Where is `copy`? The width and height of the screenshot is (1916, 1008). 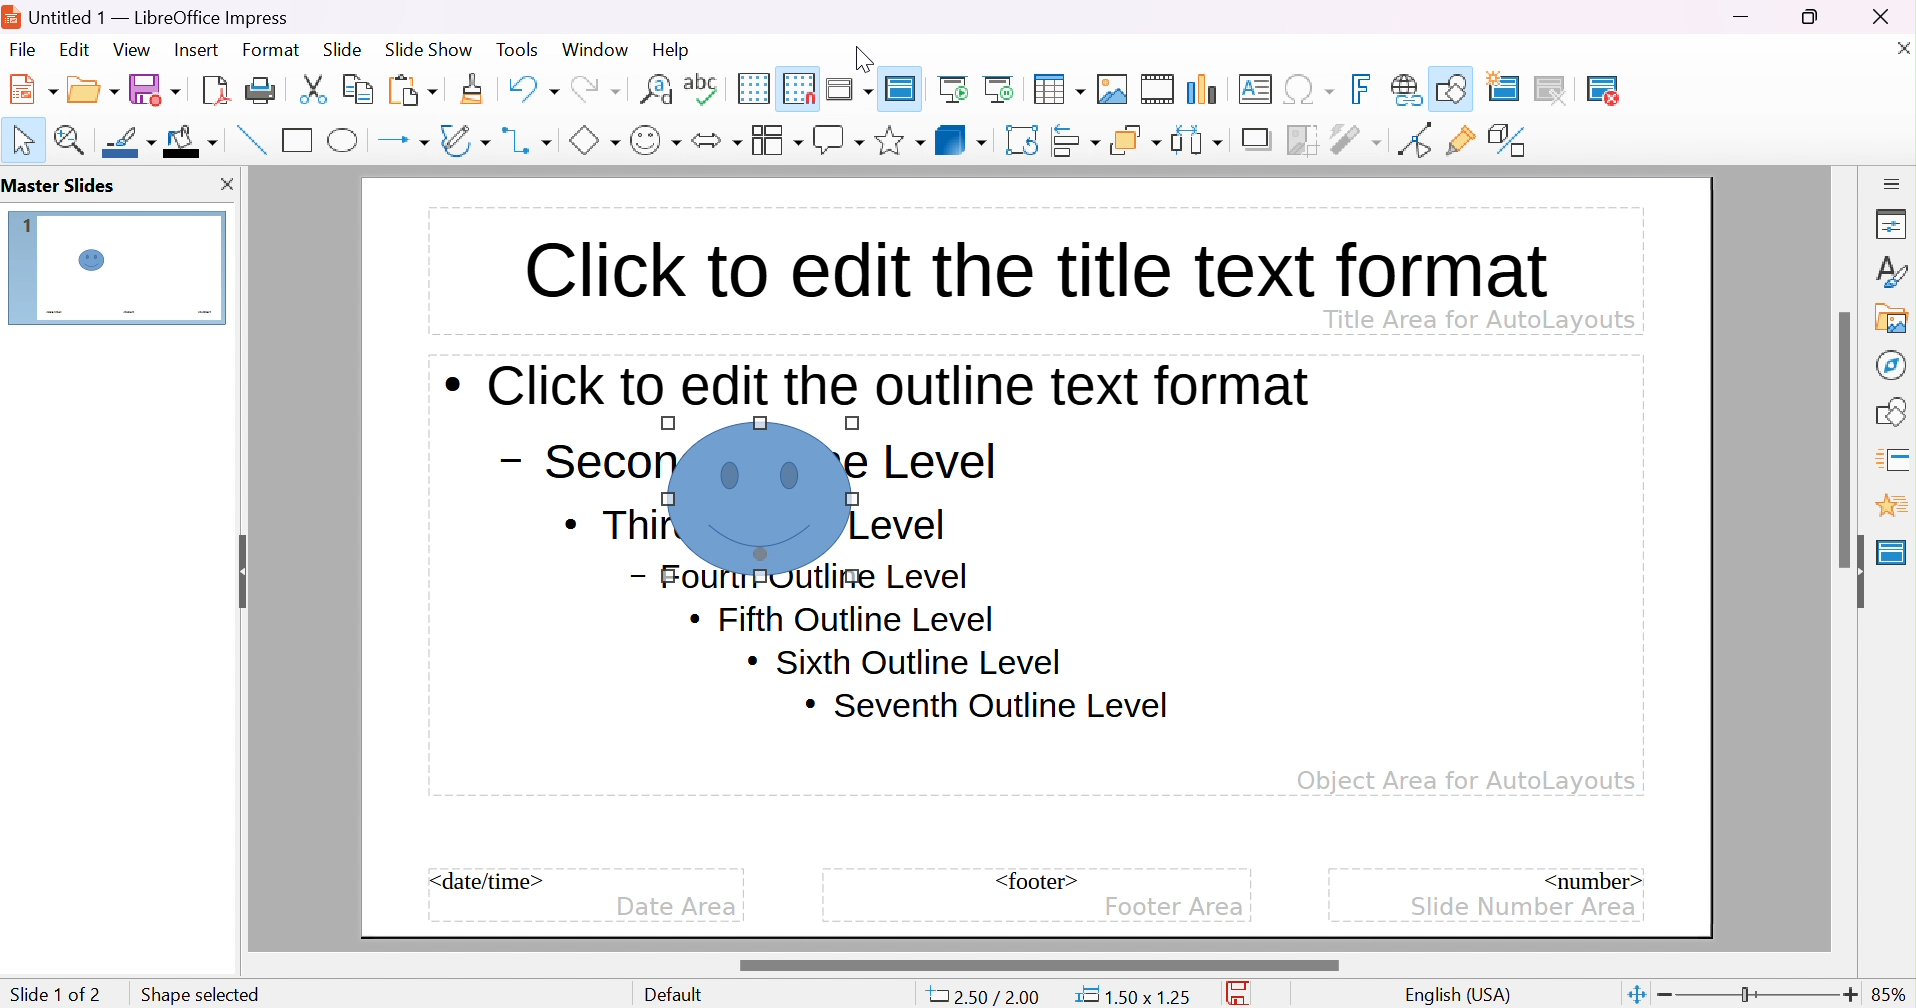 copy is located at coordinates (358, 86).